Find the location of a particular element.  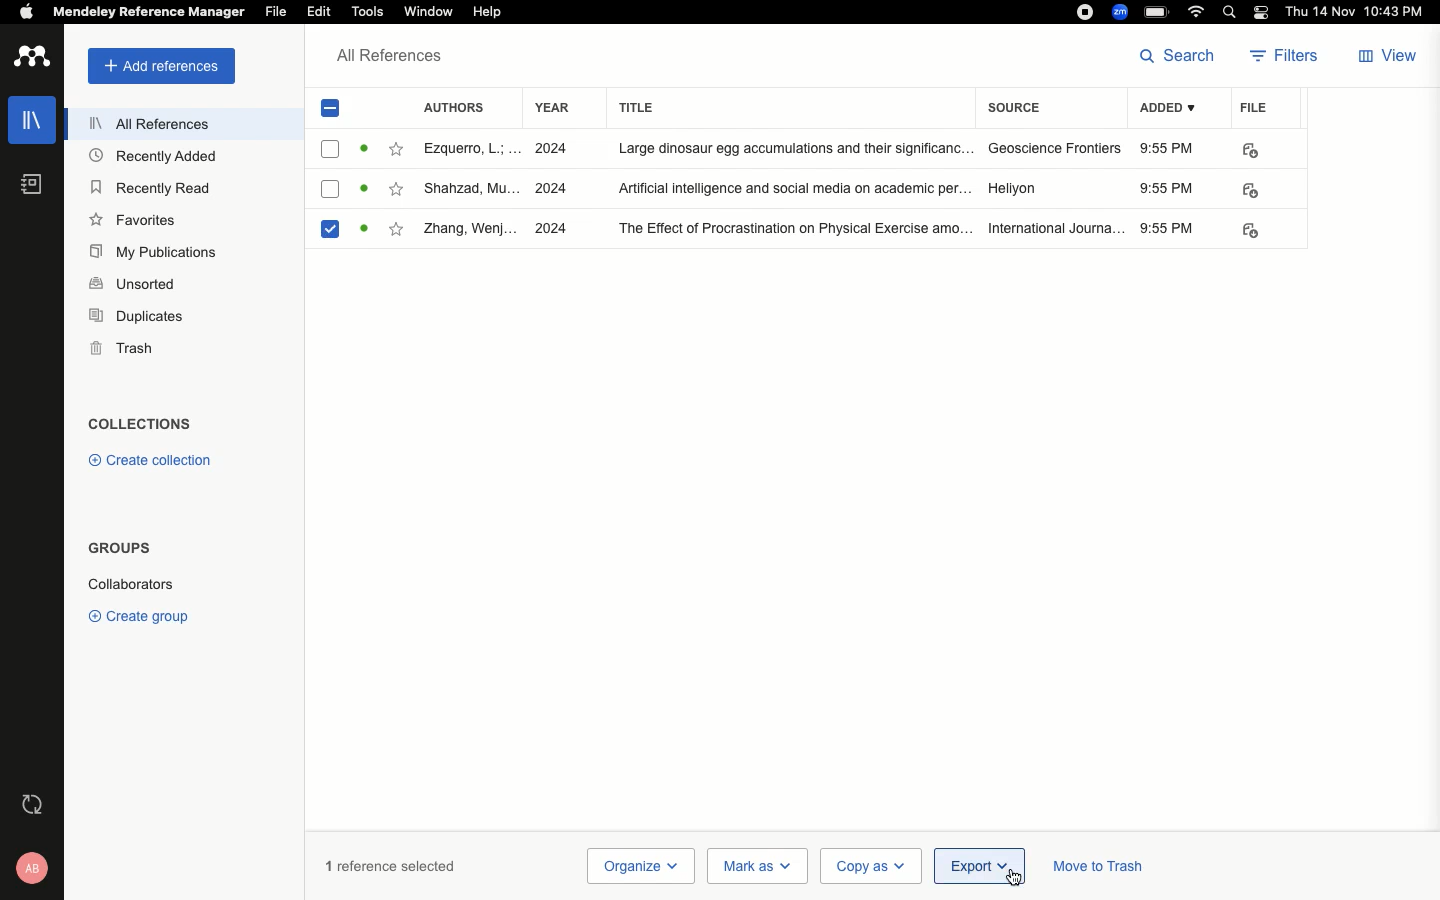

large dinasour egg accumolatations and their significance is located at coordinates (797, 148).